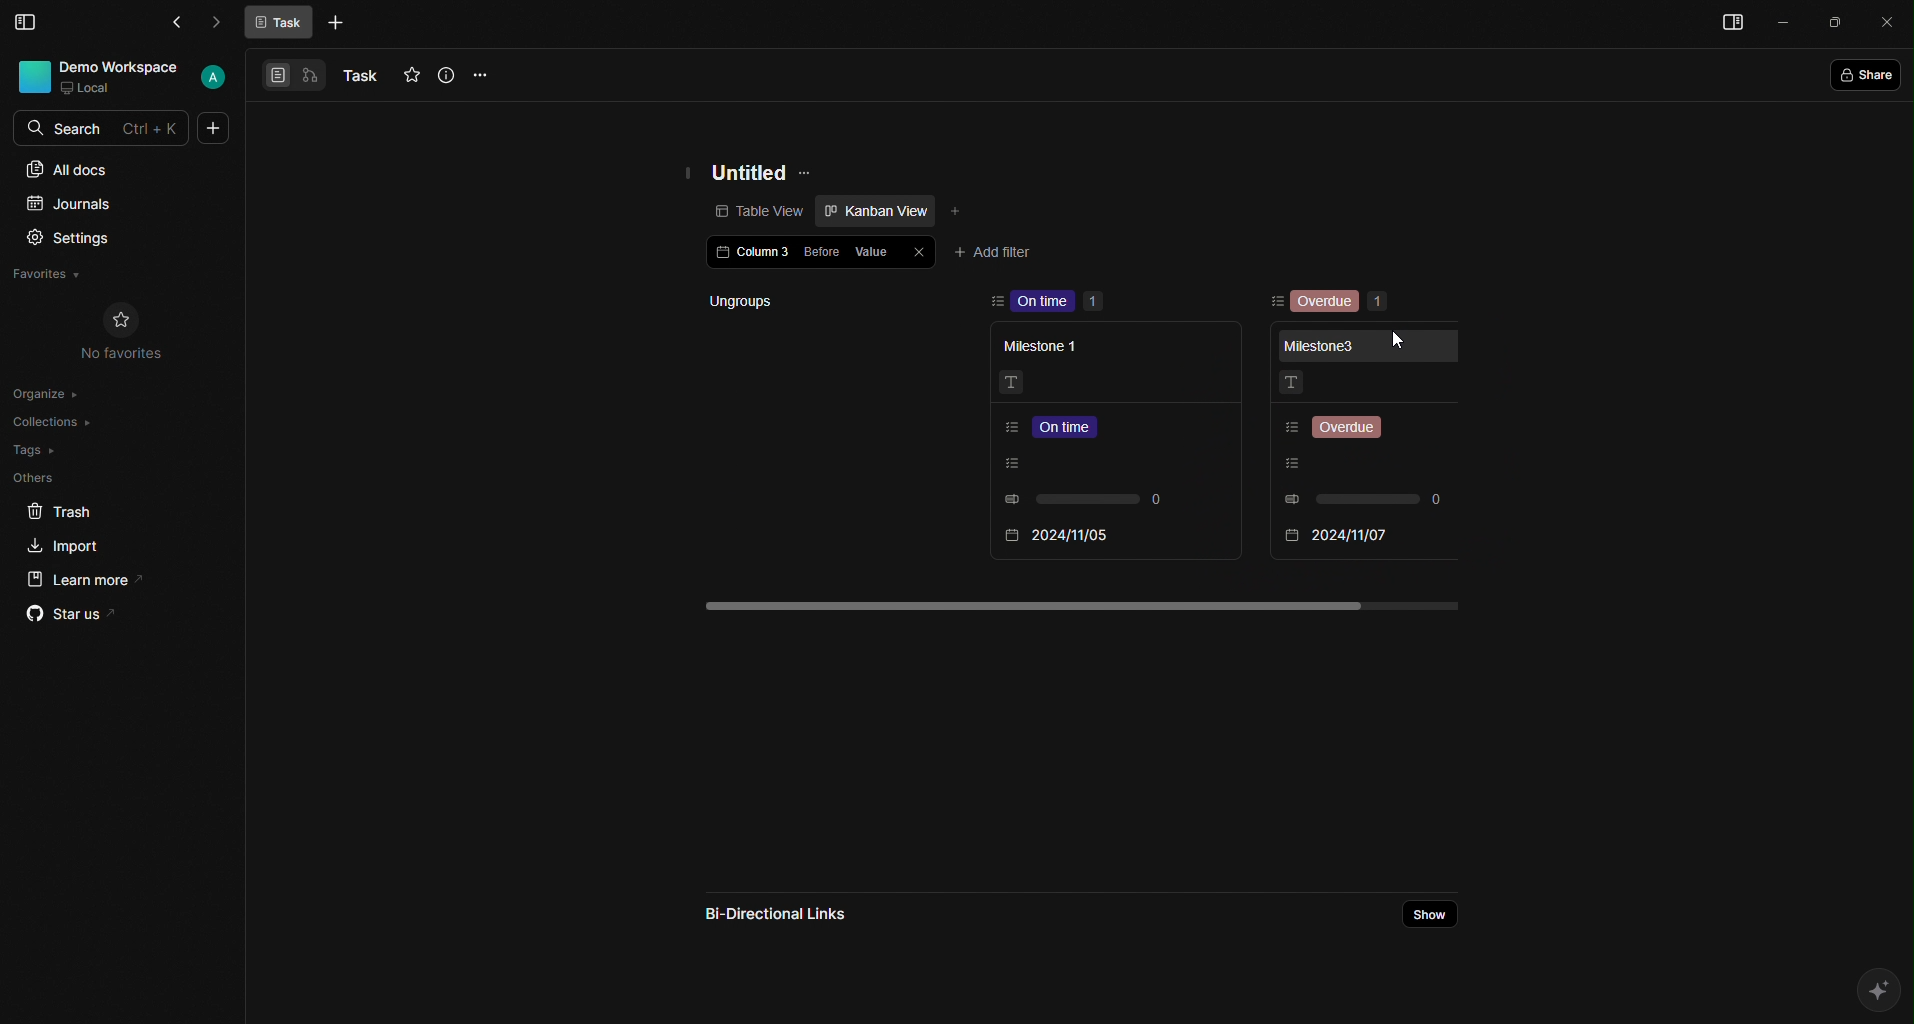  Describe the element at coordinates (1322, 344) in the screenshot. I see `Milestone 3` at that location.